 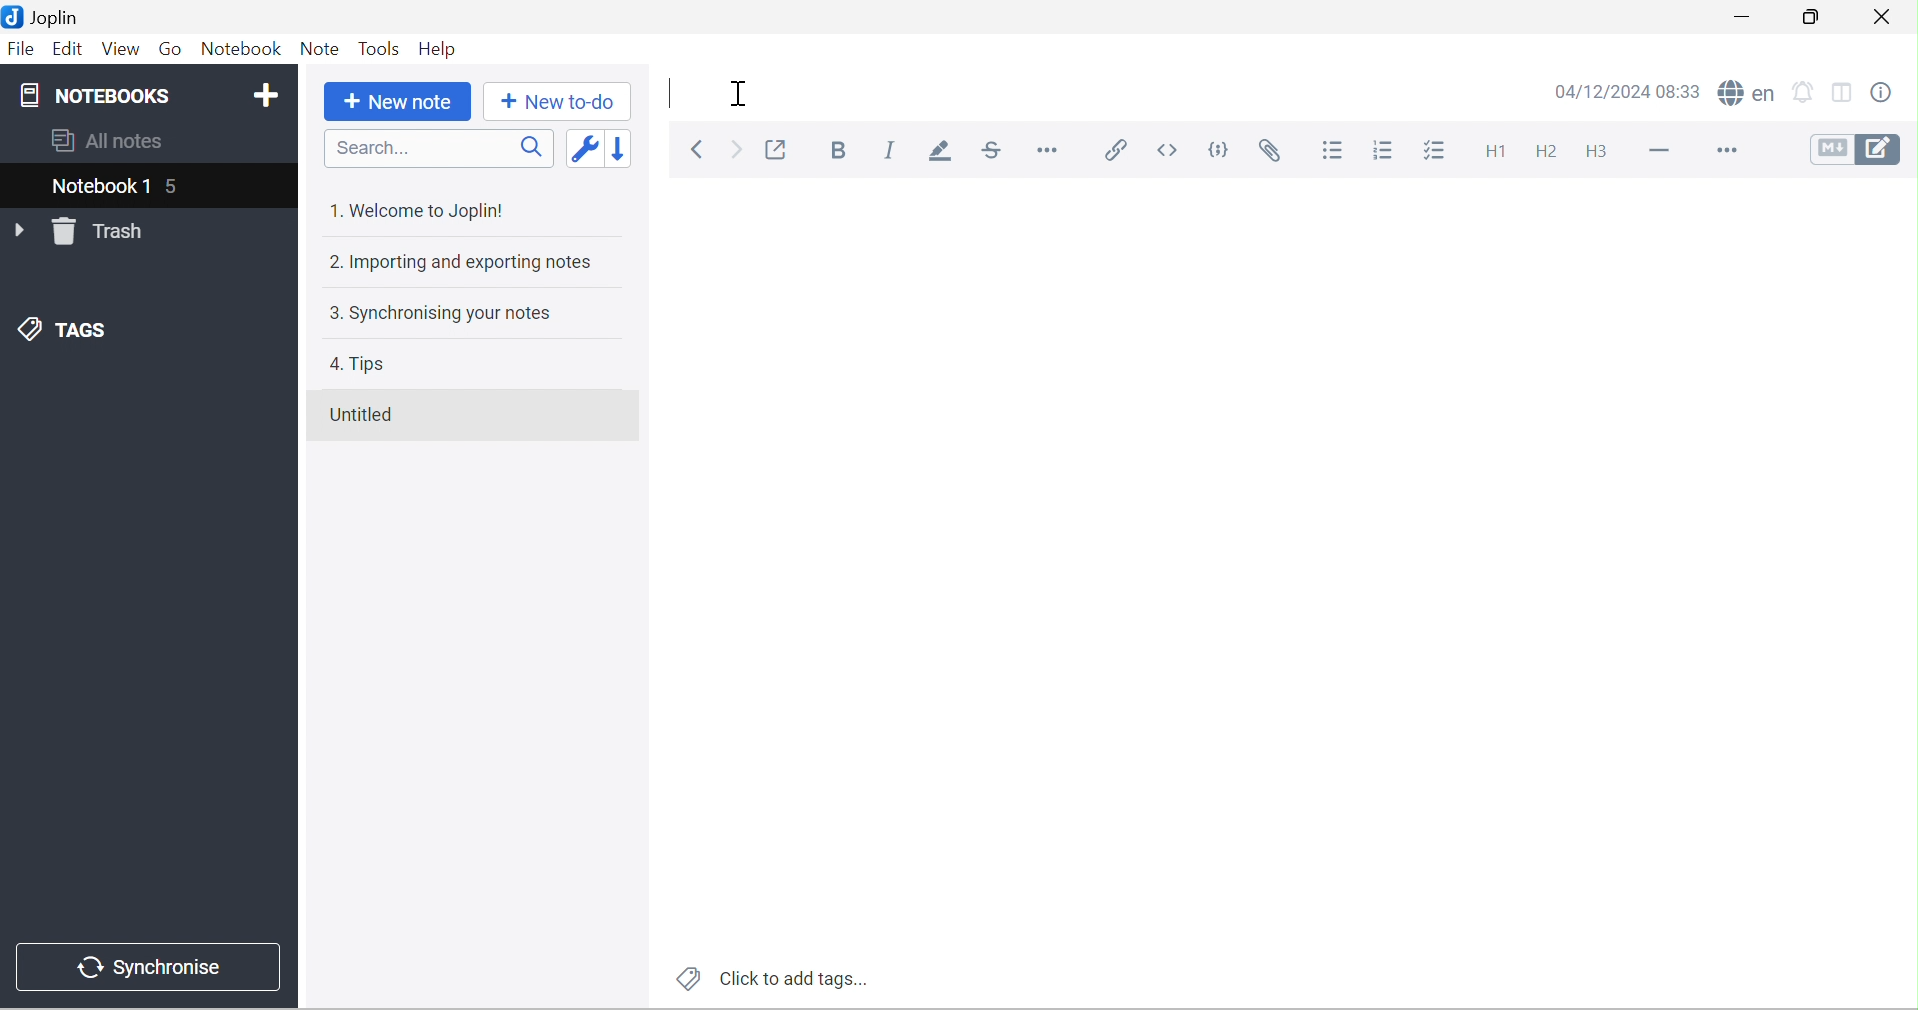 What do you see at coordinates (1889, 20) in the screenshot?
I see `Close` at bounding box center [1889, 20].